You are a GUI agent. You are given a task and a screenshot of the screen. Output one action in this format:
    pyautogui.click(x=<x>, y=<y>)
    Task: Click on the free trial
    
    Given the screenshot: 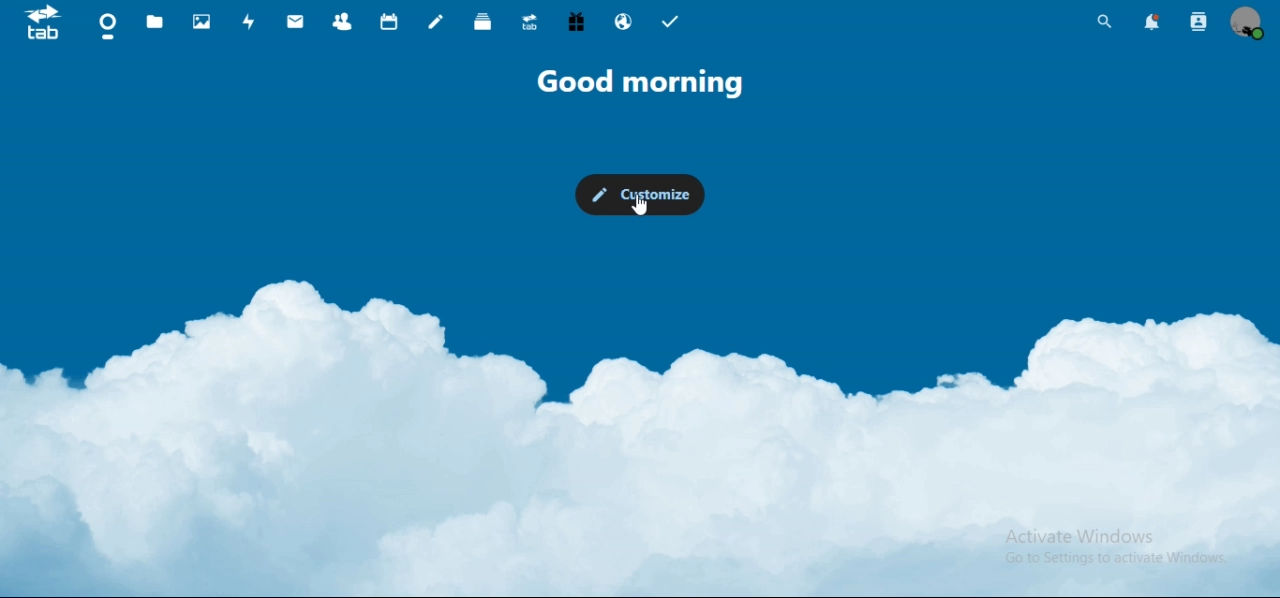 What is the action you would take?
    pyautogui.click(x=578, y=22)
    